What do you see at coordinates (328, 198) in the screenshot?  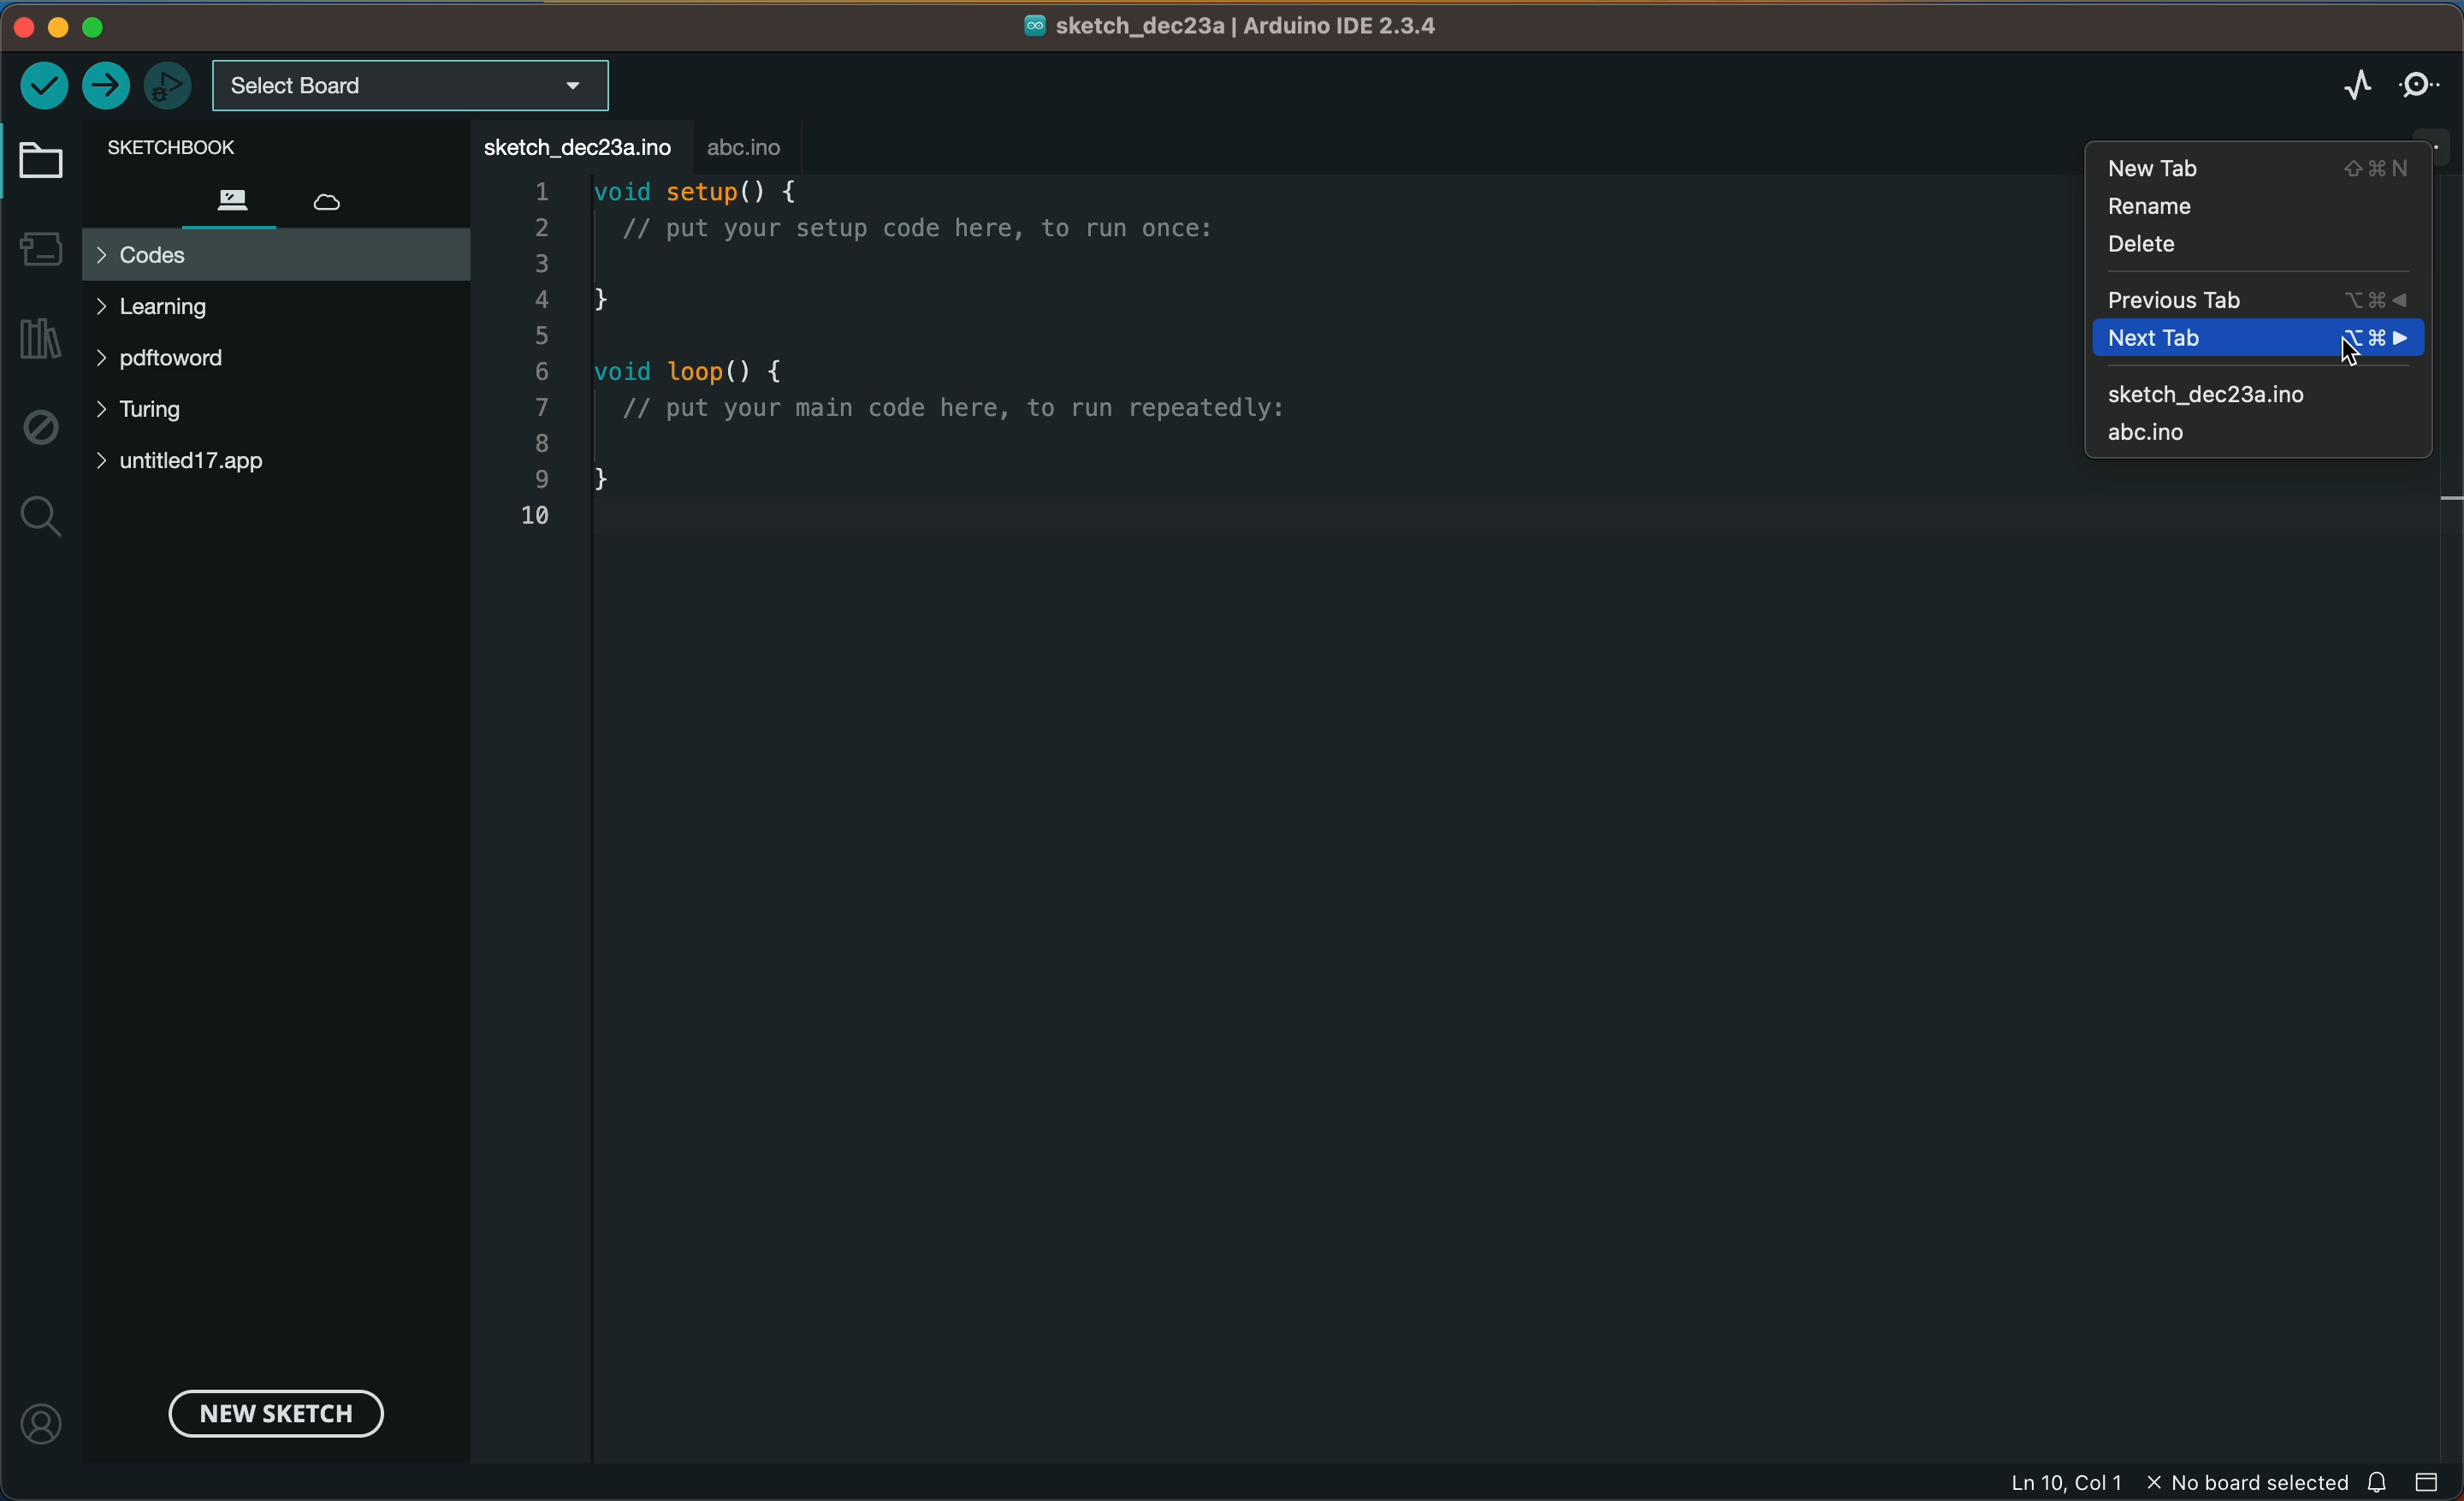 I see `cloud` at bounding box center [328, 198].